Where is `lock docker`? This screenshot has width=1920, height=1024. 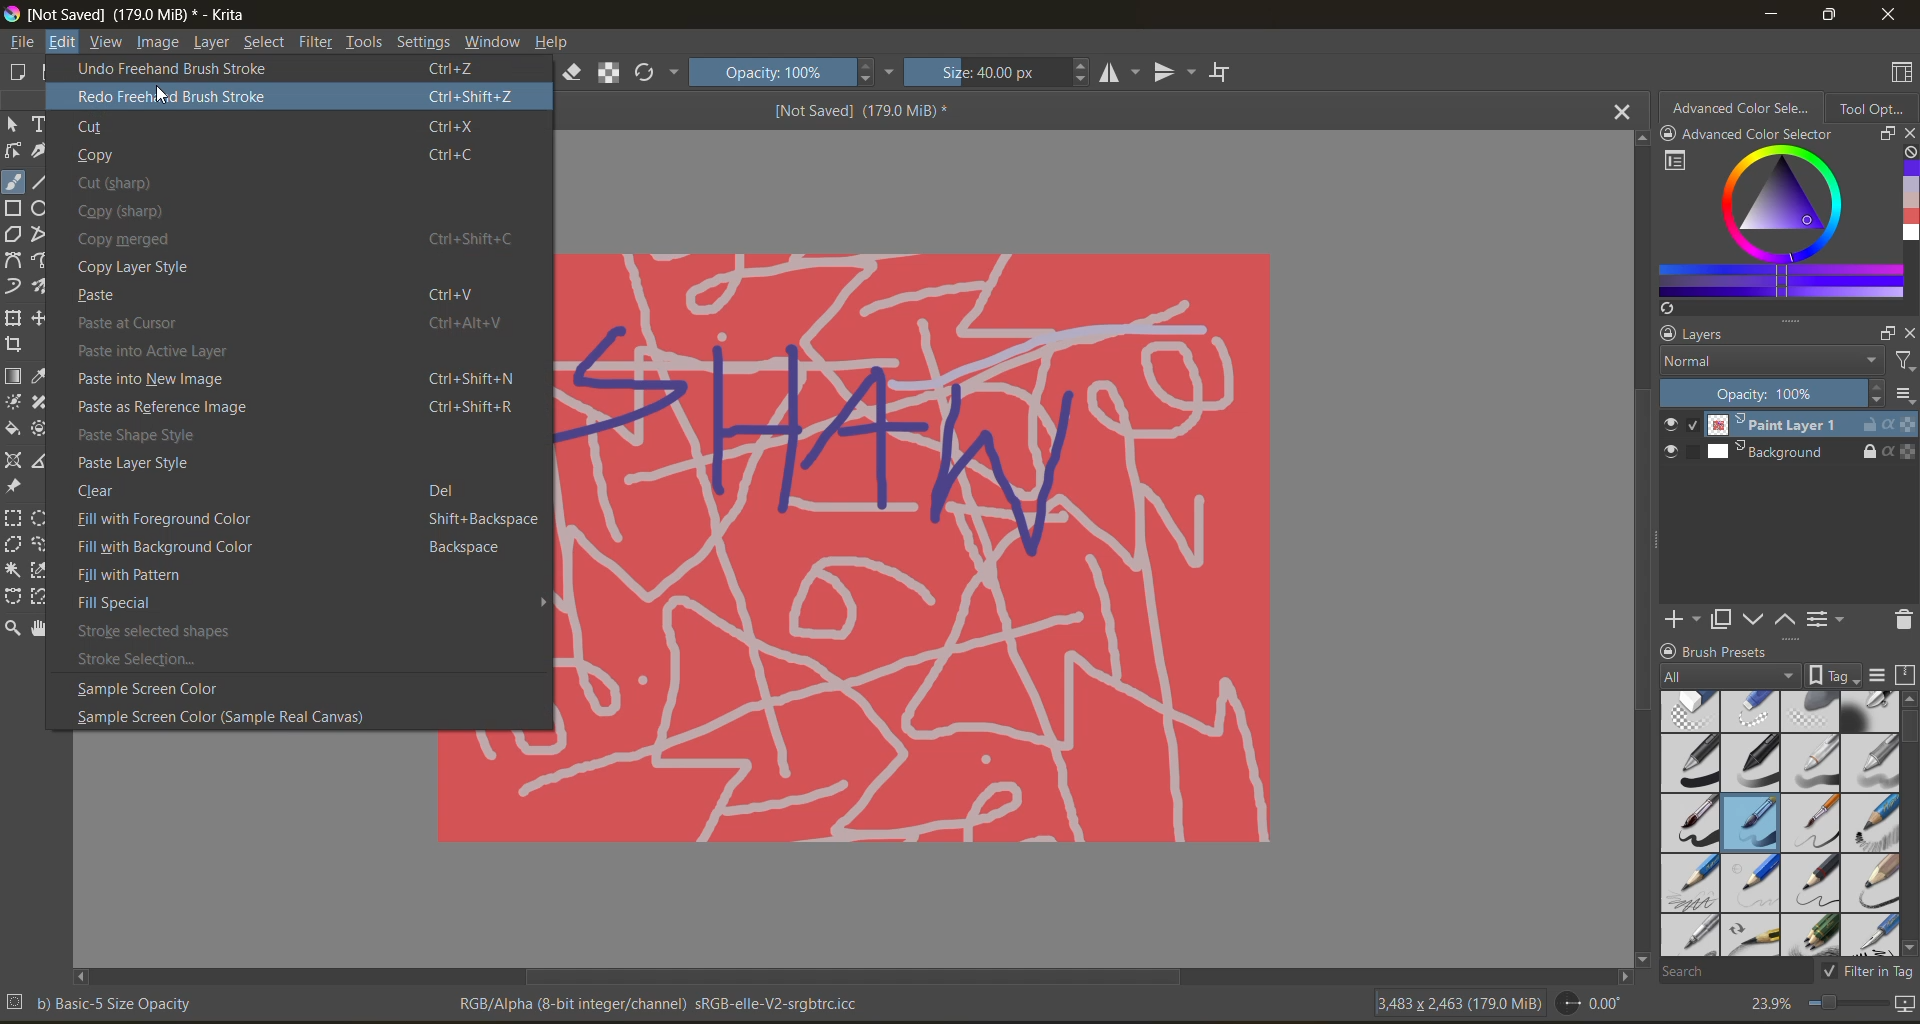 lock docker is located at coordinates (1671, 651).